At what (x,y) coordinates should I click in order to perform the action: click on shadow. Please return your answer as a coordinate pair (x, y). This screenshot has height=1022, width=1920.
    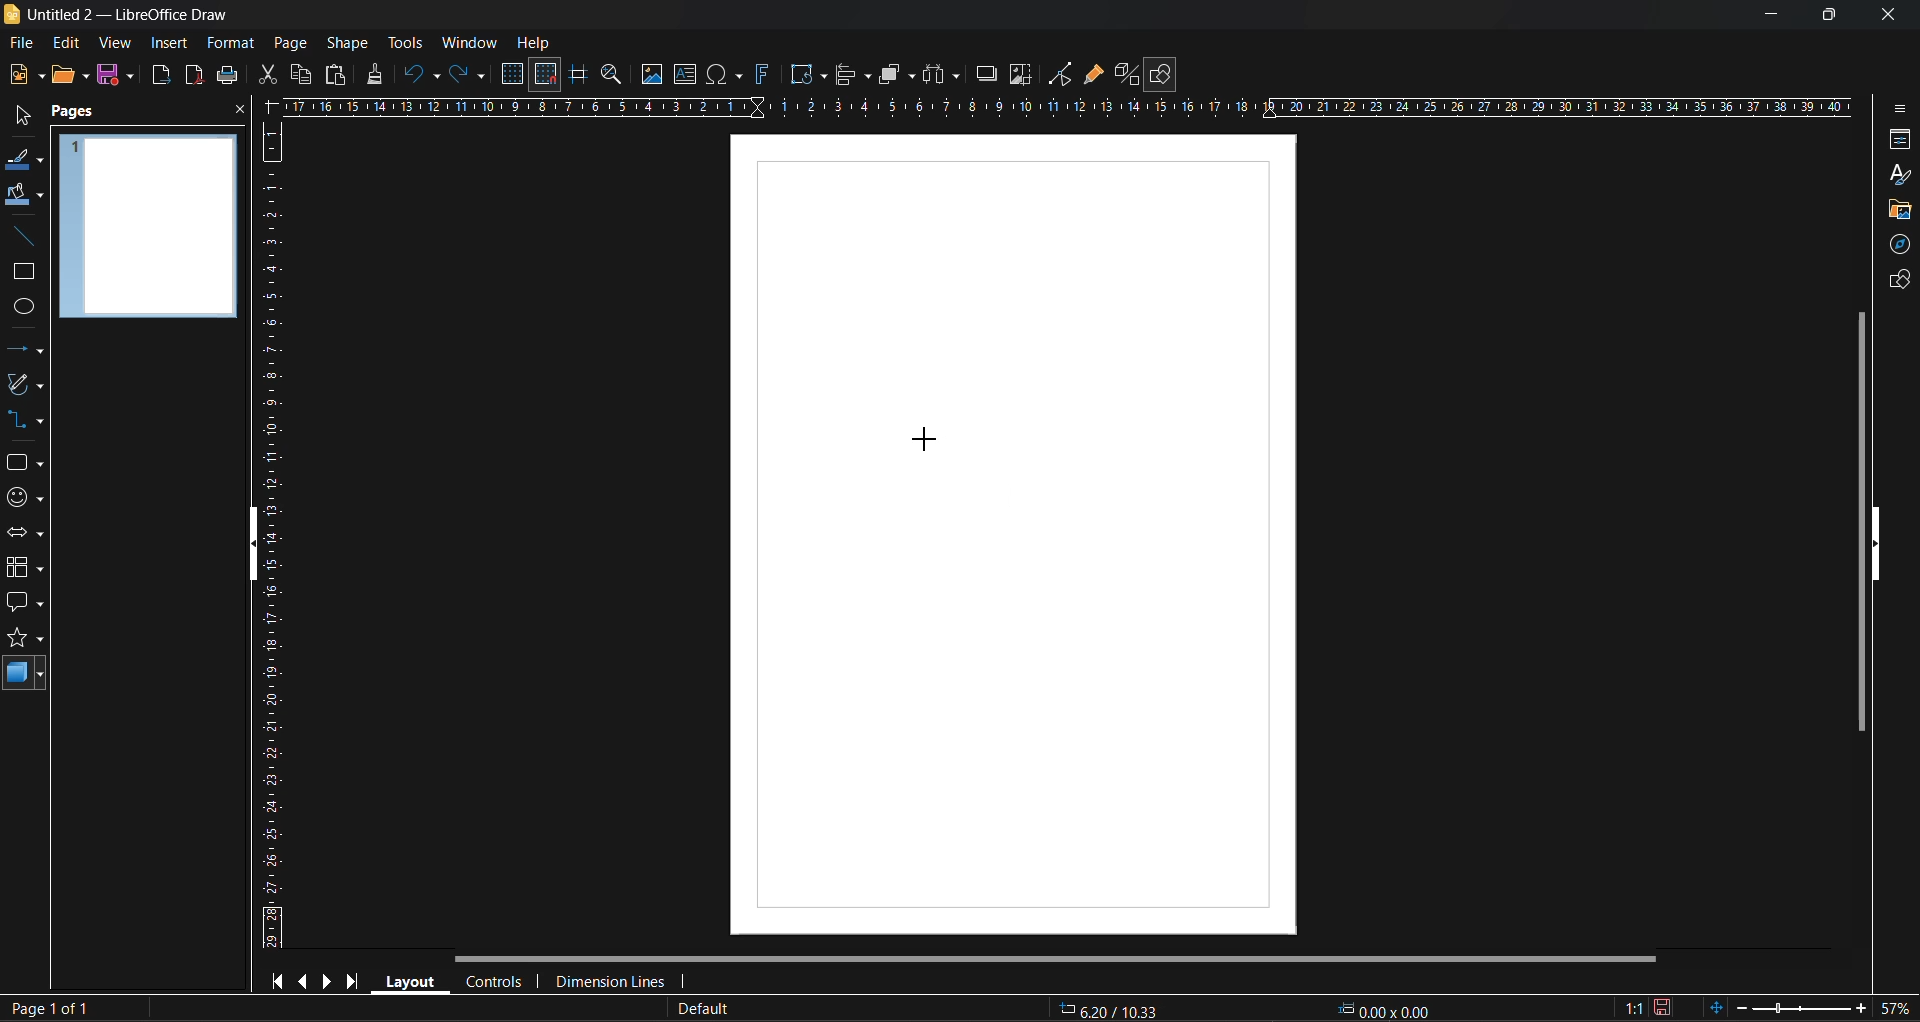
    Looking at the image, I should click on (984, 72).